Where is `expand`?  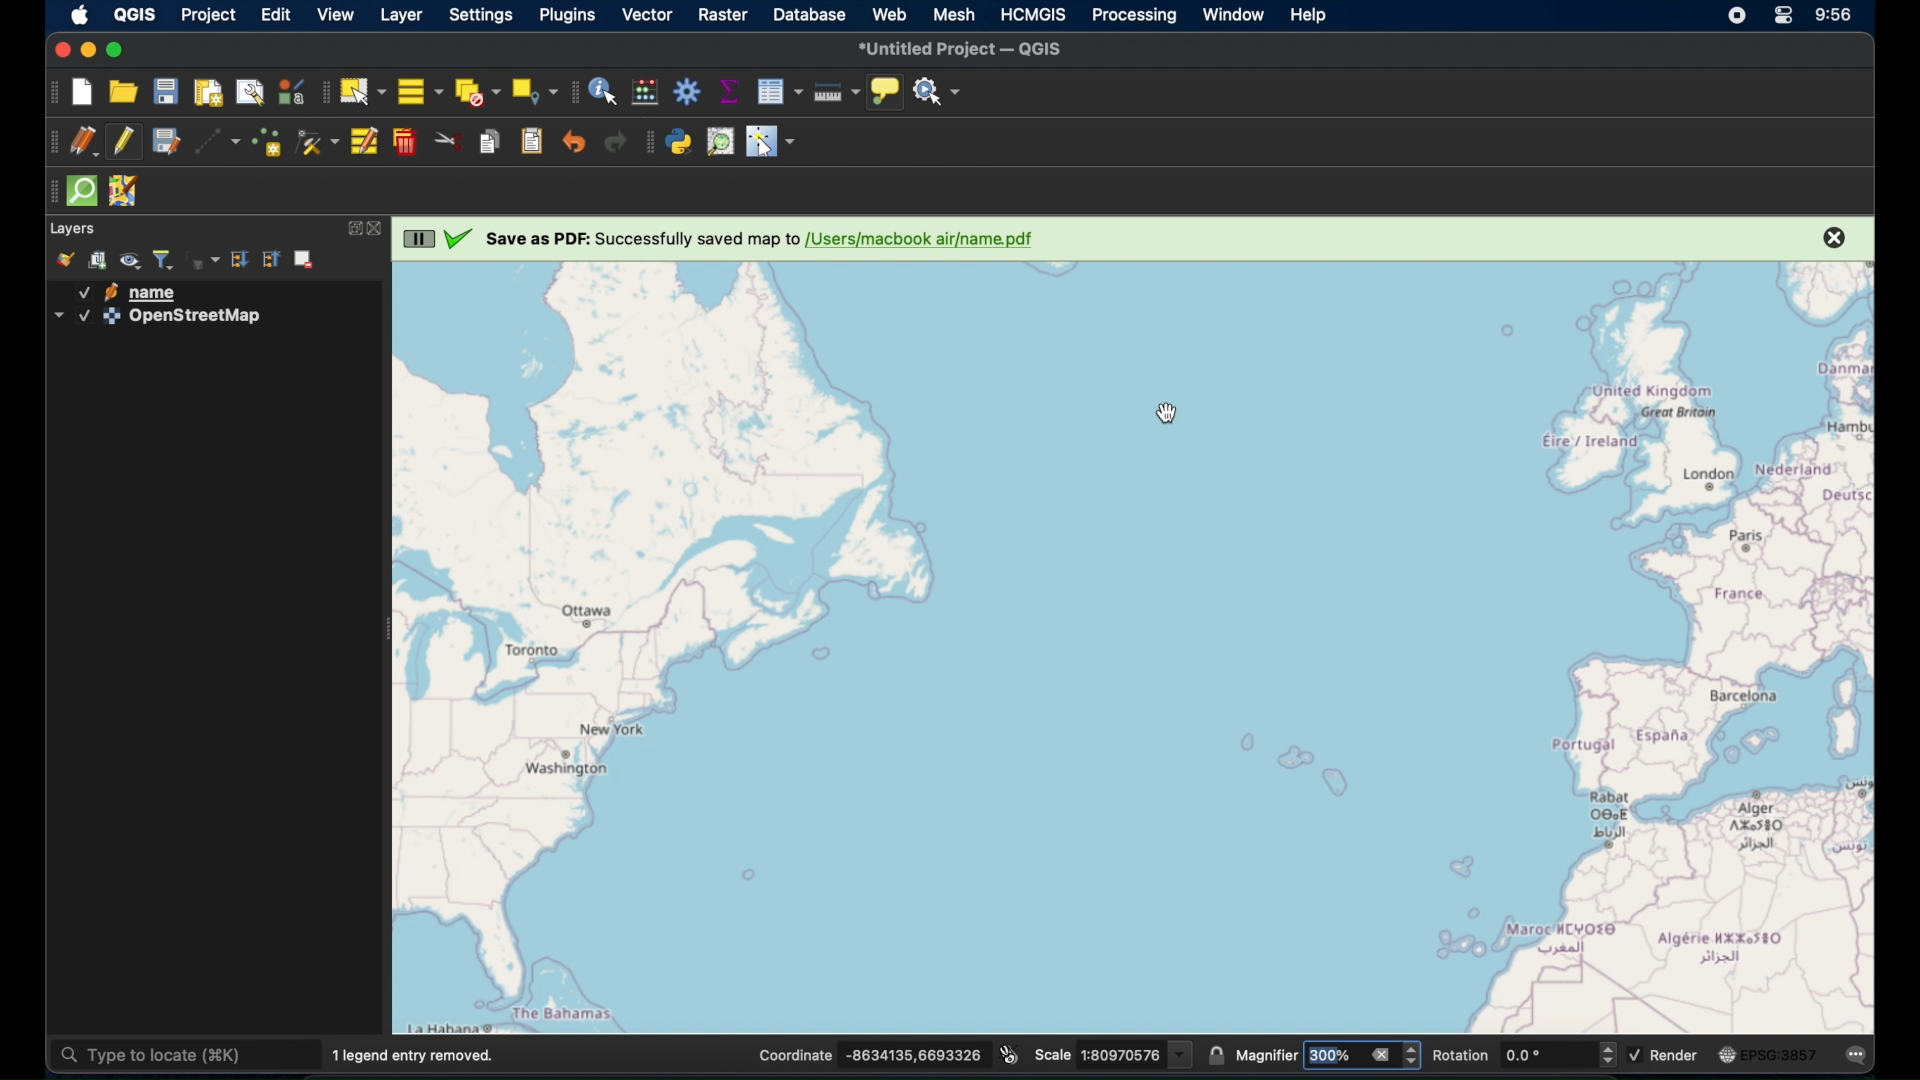 expand is located at coordinates (350, 229).